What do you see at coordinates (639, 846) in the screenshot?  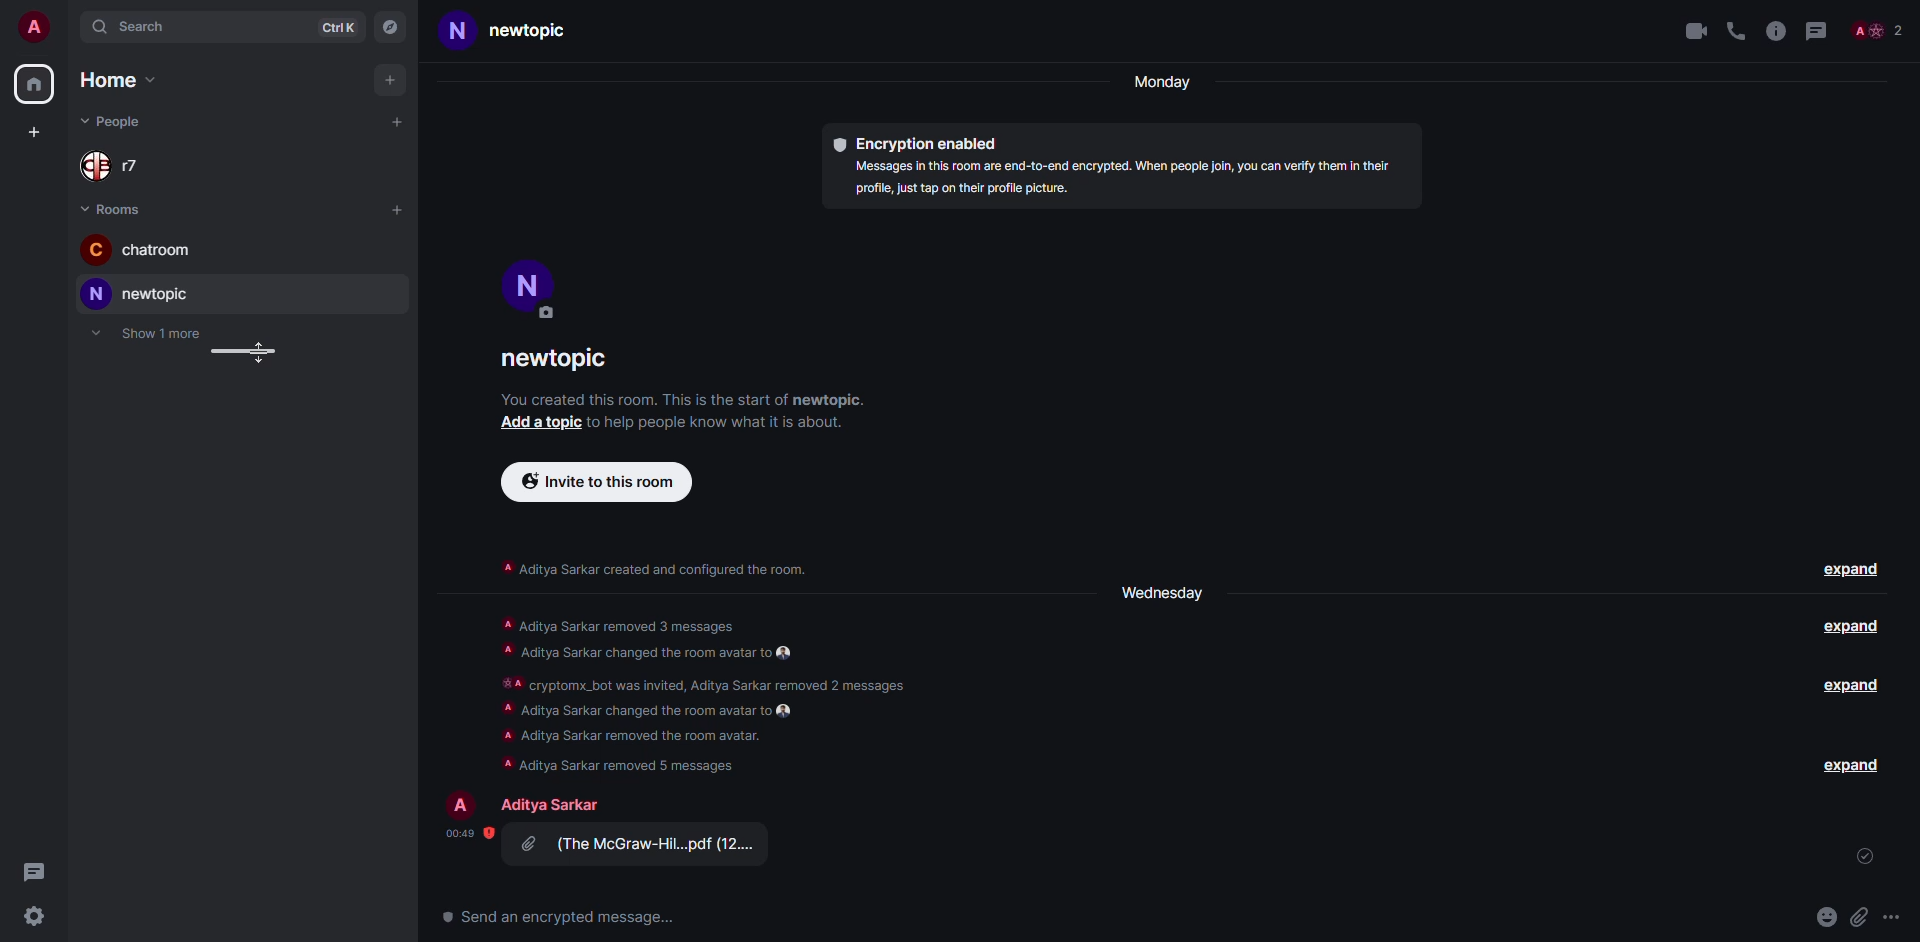 I see `file` at bounding box center [639, 846].